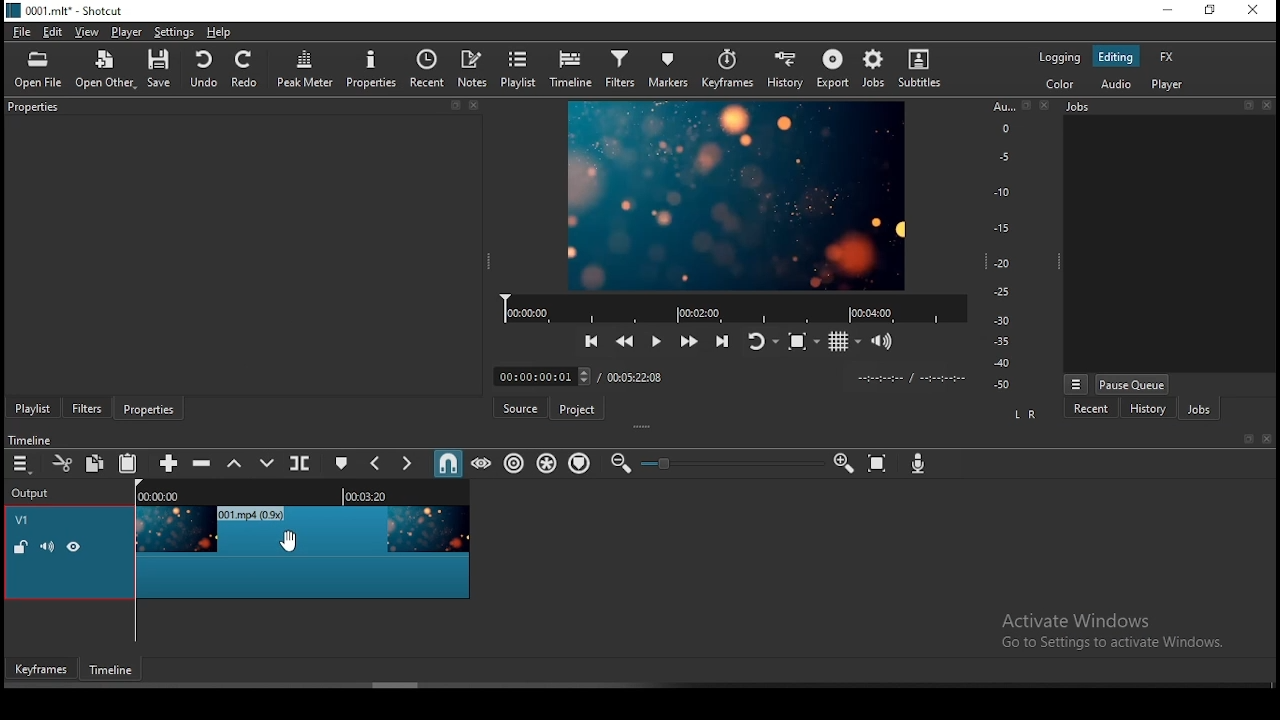 The image size is (1280, 720). What do you see at coordinates (727, 66) in the screenshot?
I see `keyframes` at bounding box center [727, 66].